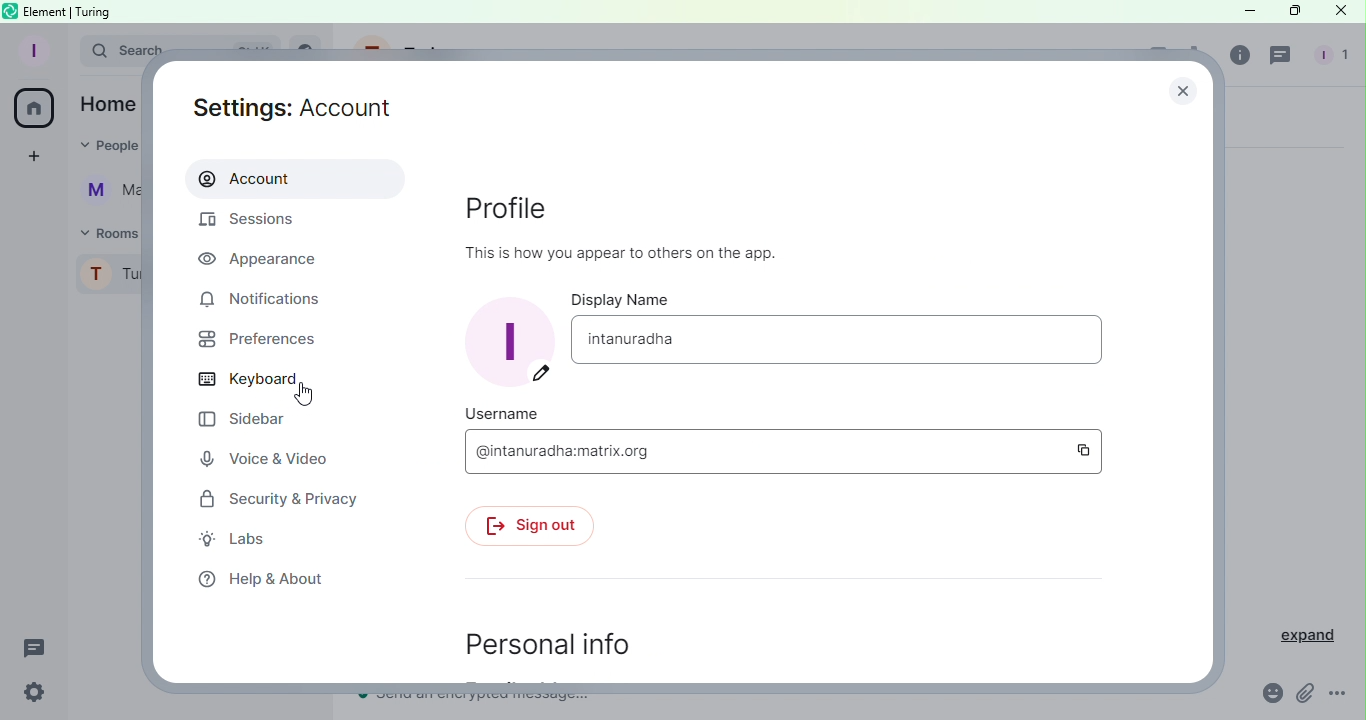 The width and height of the screenshot is (1366, 720). Describe the element at coordinates (1340, 695) in the screenshot. I see `More Options` at that location.